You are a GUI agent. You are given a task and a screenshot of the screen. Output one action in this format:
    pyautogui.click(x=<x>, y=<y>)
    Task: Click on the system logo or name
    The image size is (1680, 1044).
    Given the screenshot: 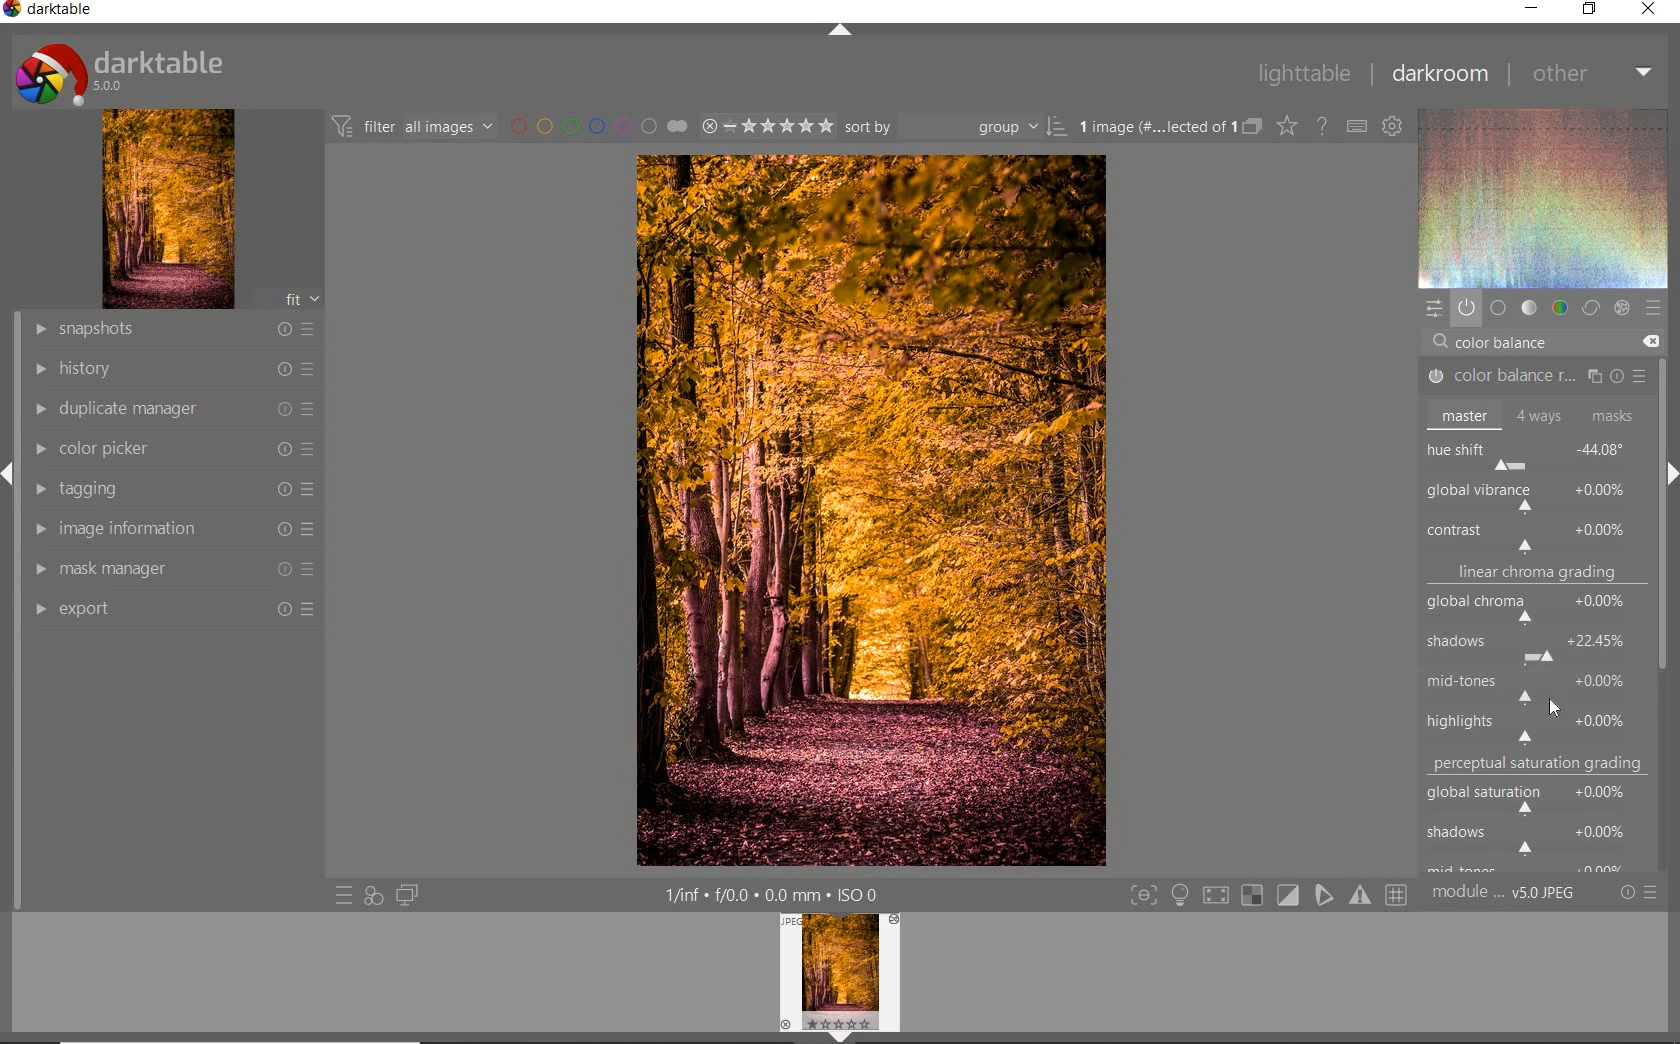 What is the action you would take?
    pyautogui.click(x=127, y=72)
    